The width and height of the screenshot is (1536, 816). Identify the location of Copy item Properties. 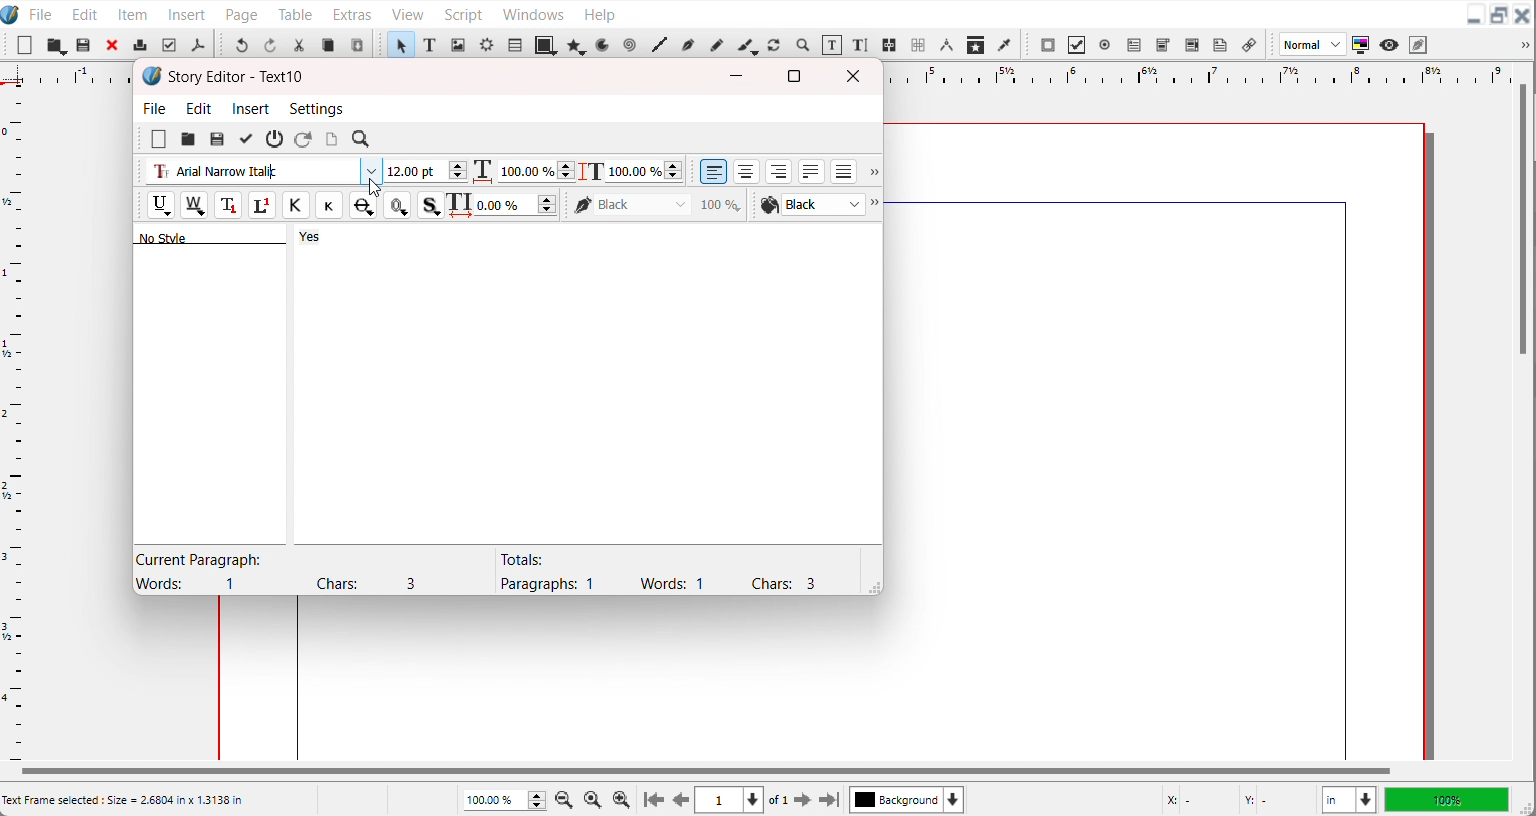
(976, 44).